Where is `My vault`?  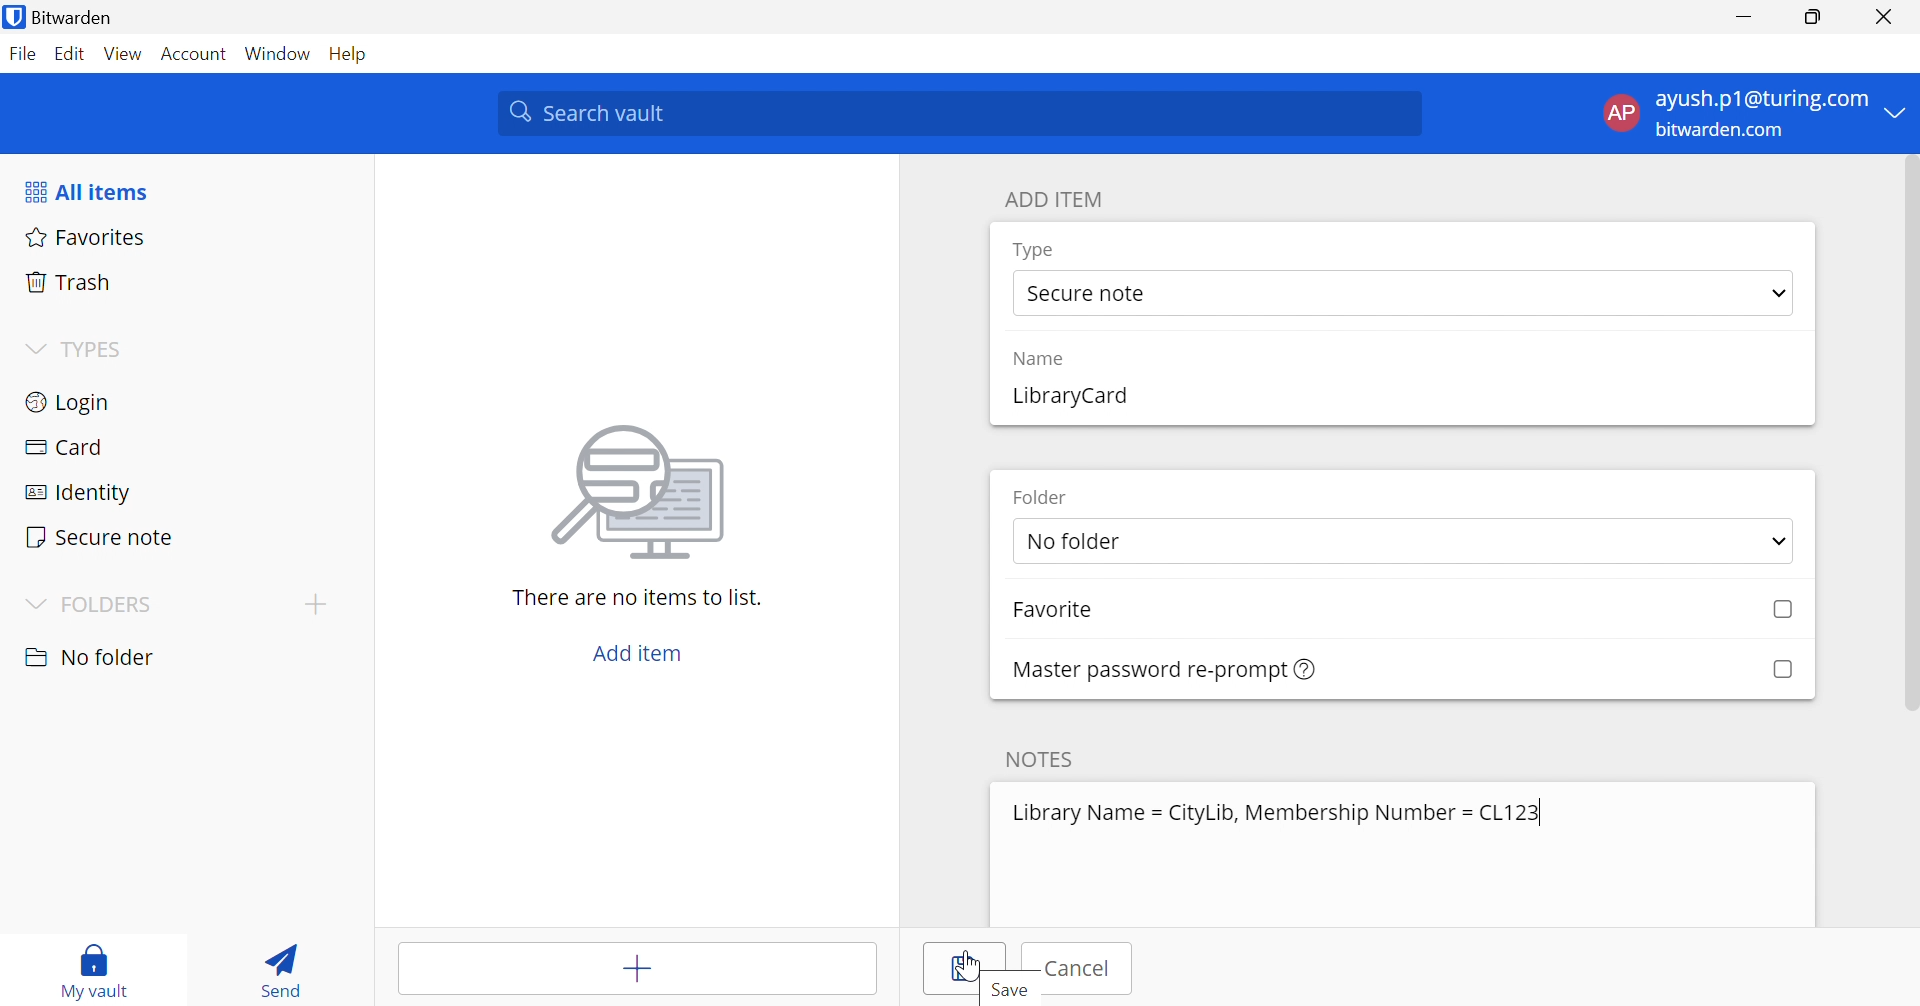 My vault is located at coordinates (97, 970).